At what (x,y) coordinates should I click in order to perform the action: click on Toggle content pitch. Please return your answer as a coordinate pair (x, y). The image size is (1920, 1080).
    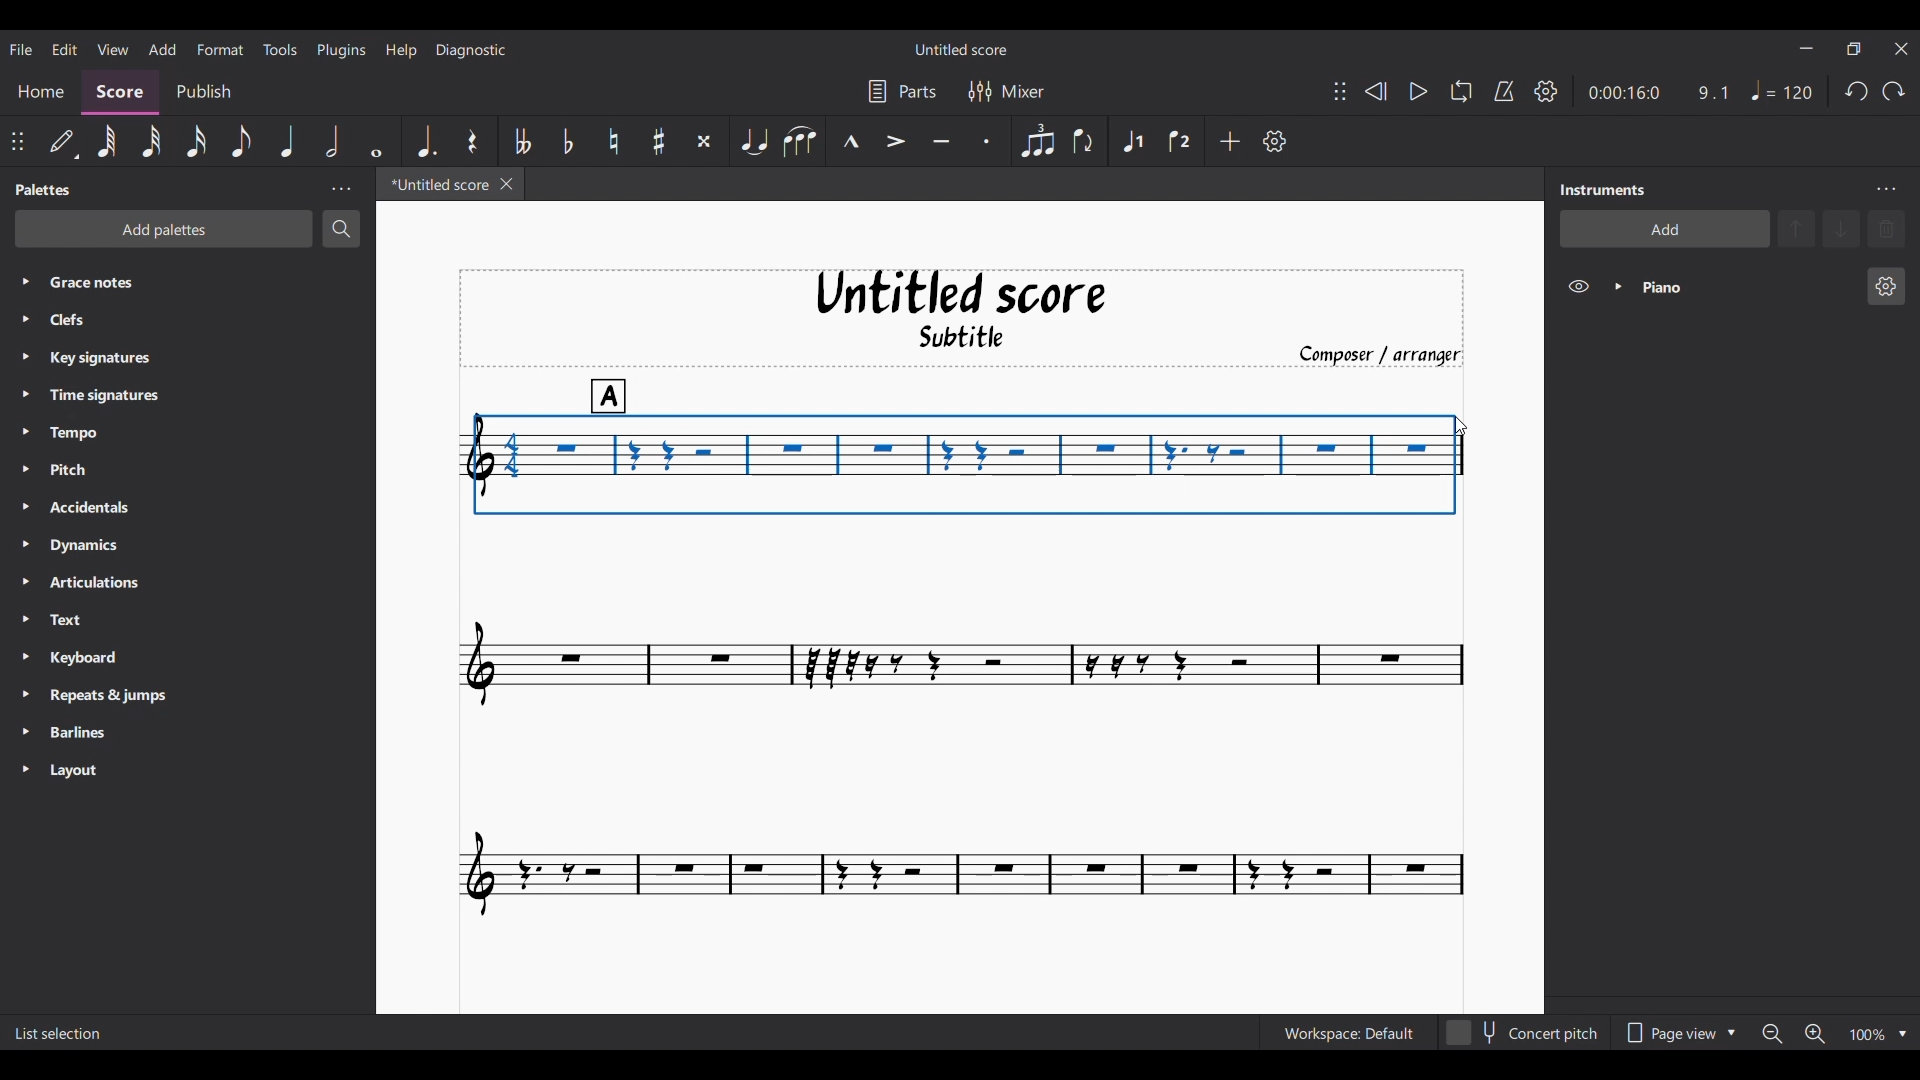
    Looking at the image, I should click on (1524, 1032).